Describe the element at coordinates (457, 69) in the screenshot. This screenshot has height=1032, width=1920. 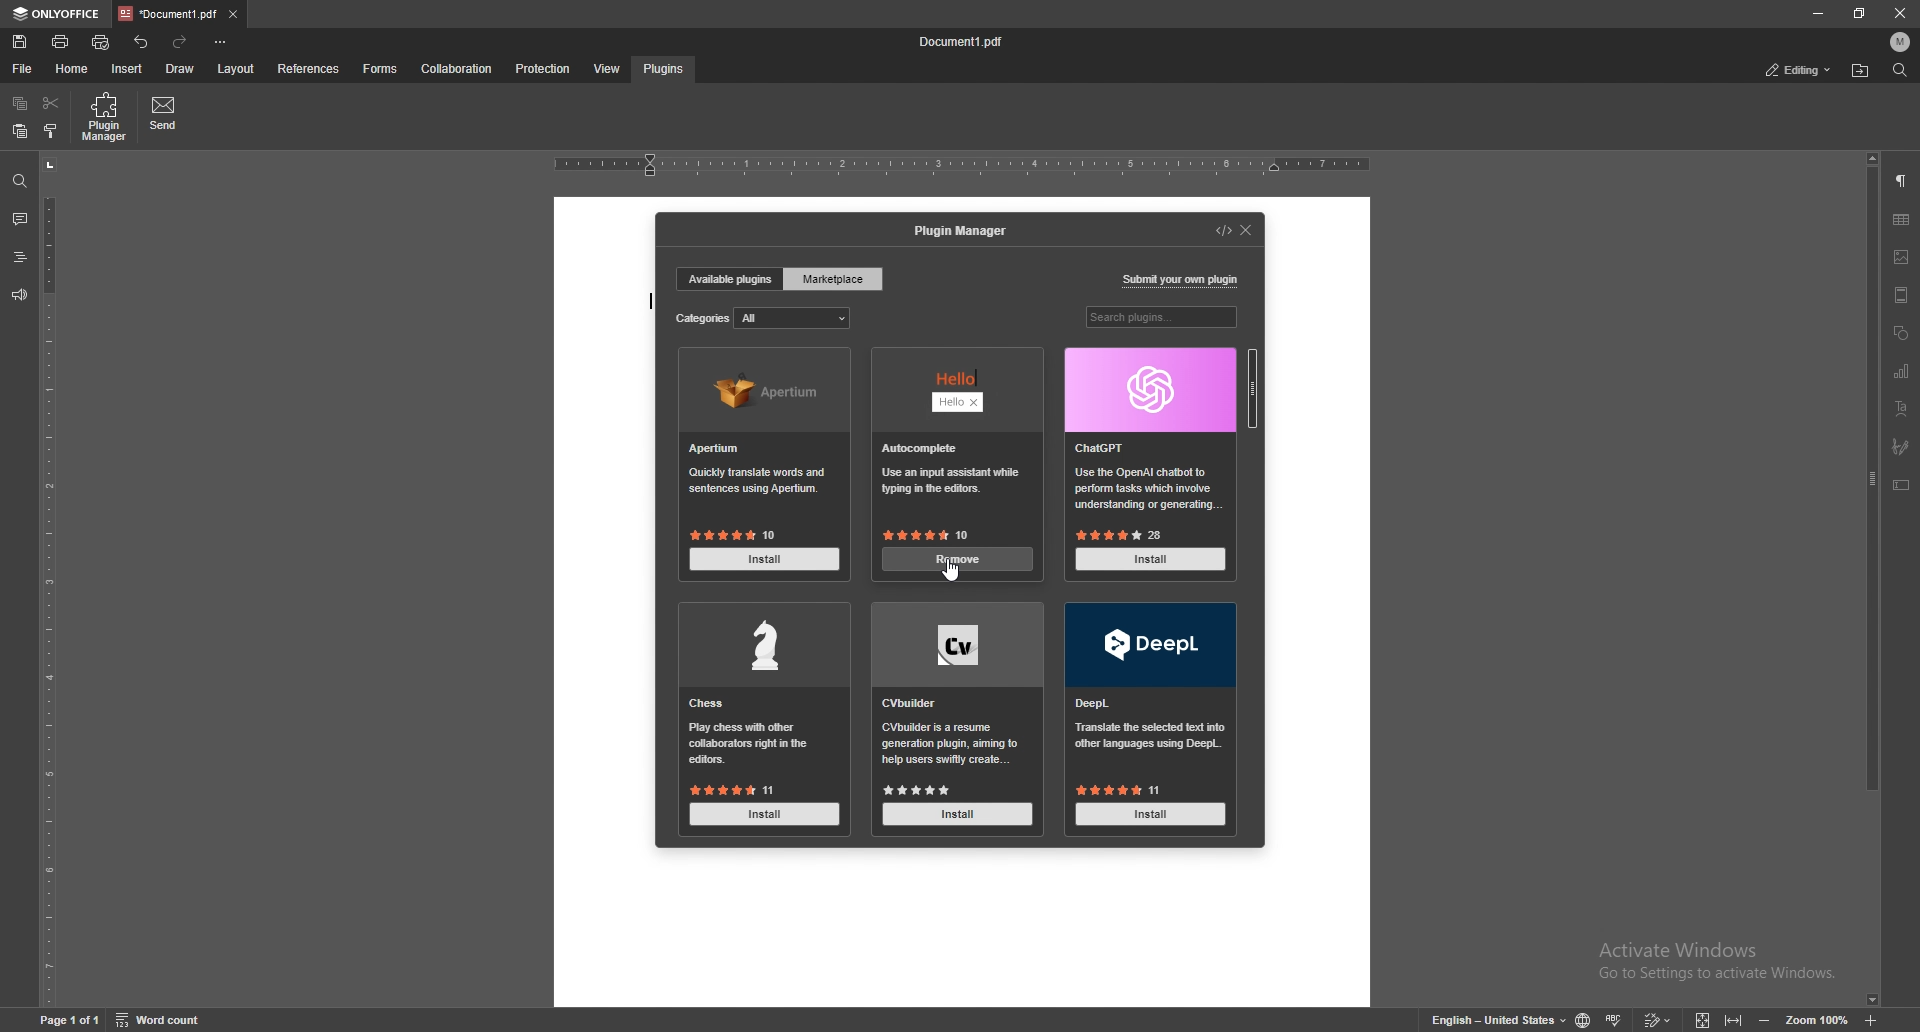
I see `collaboration` at that location.